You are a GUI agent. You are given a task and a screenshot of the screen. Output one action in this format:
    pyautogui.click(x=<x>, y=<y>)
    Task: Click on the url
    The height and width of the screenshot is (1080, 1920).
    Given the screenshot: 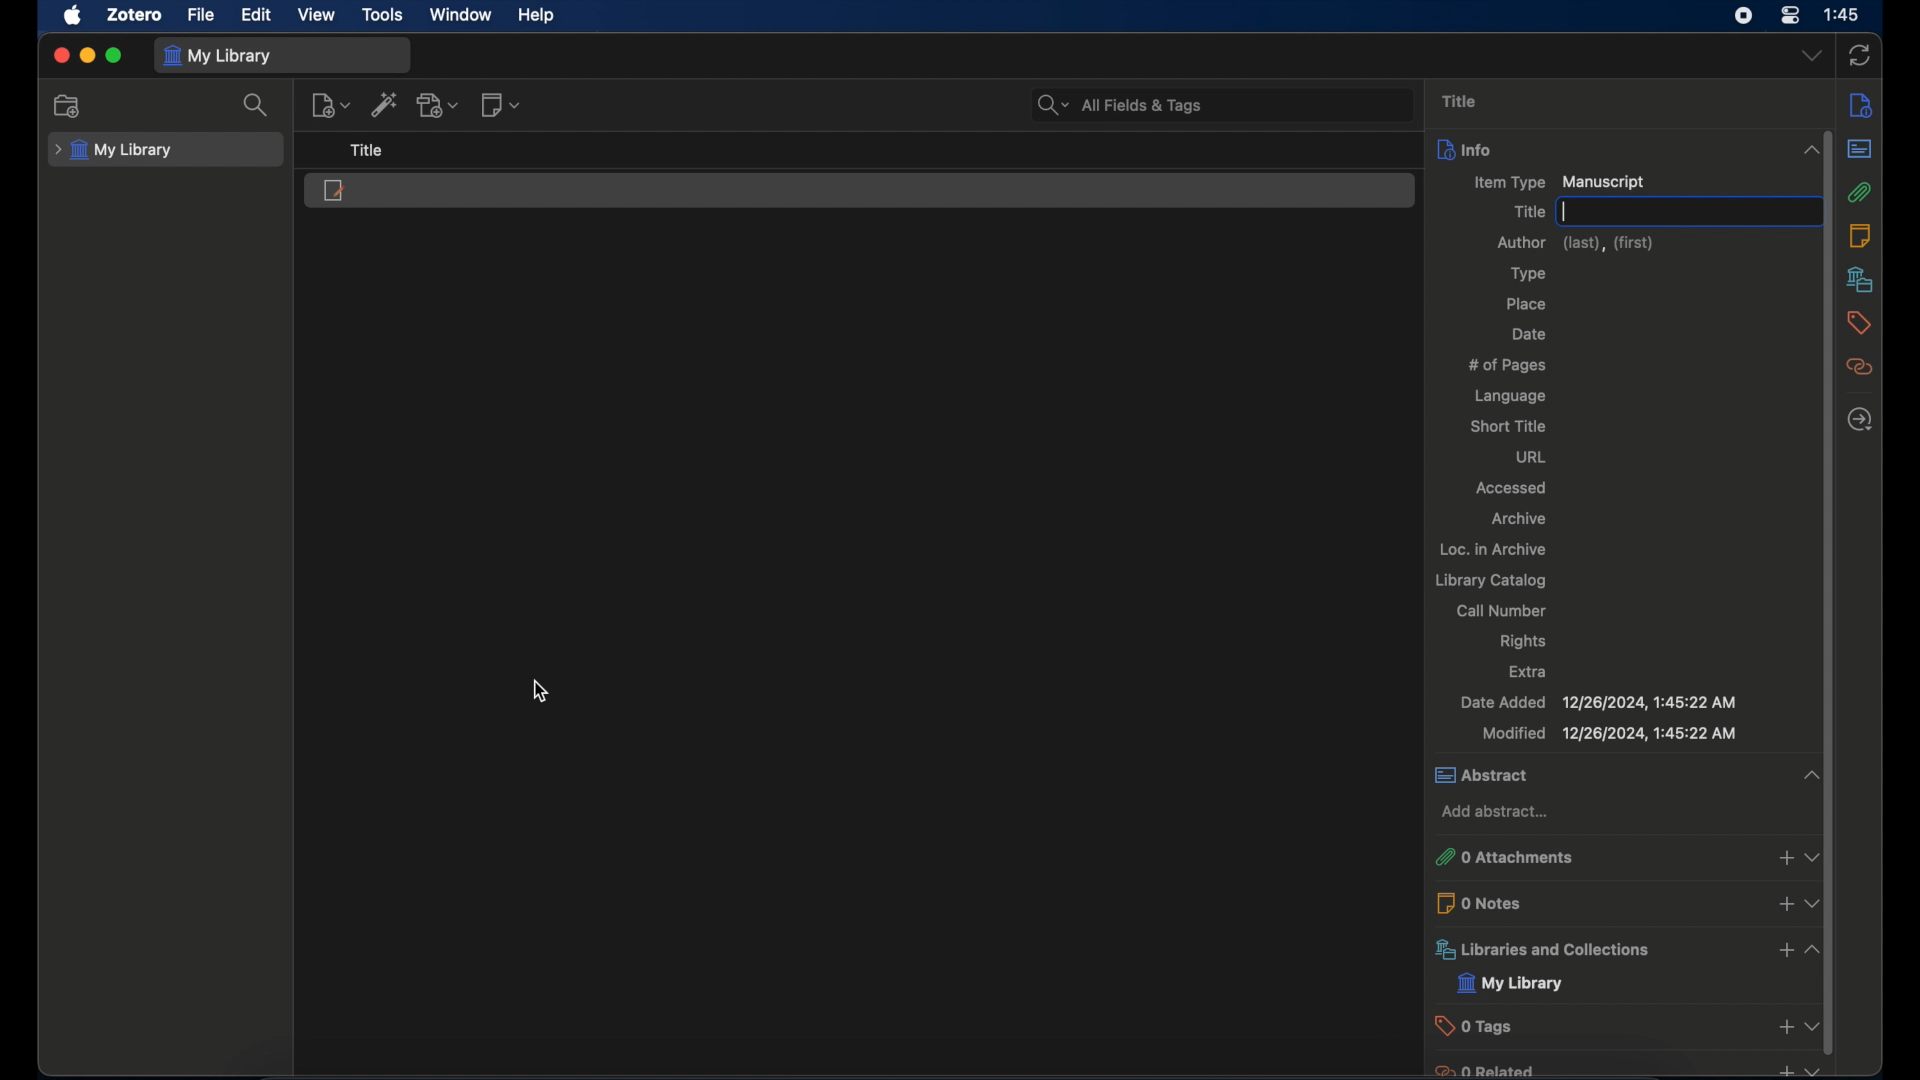 What is the action you would take?
    pyautogui.click(x=1535, y=458)
    